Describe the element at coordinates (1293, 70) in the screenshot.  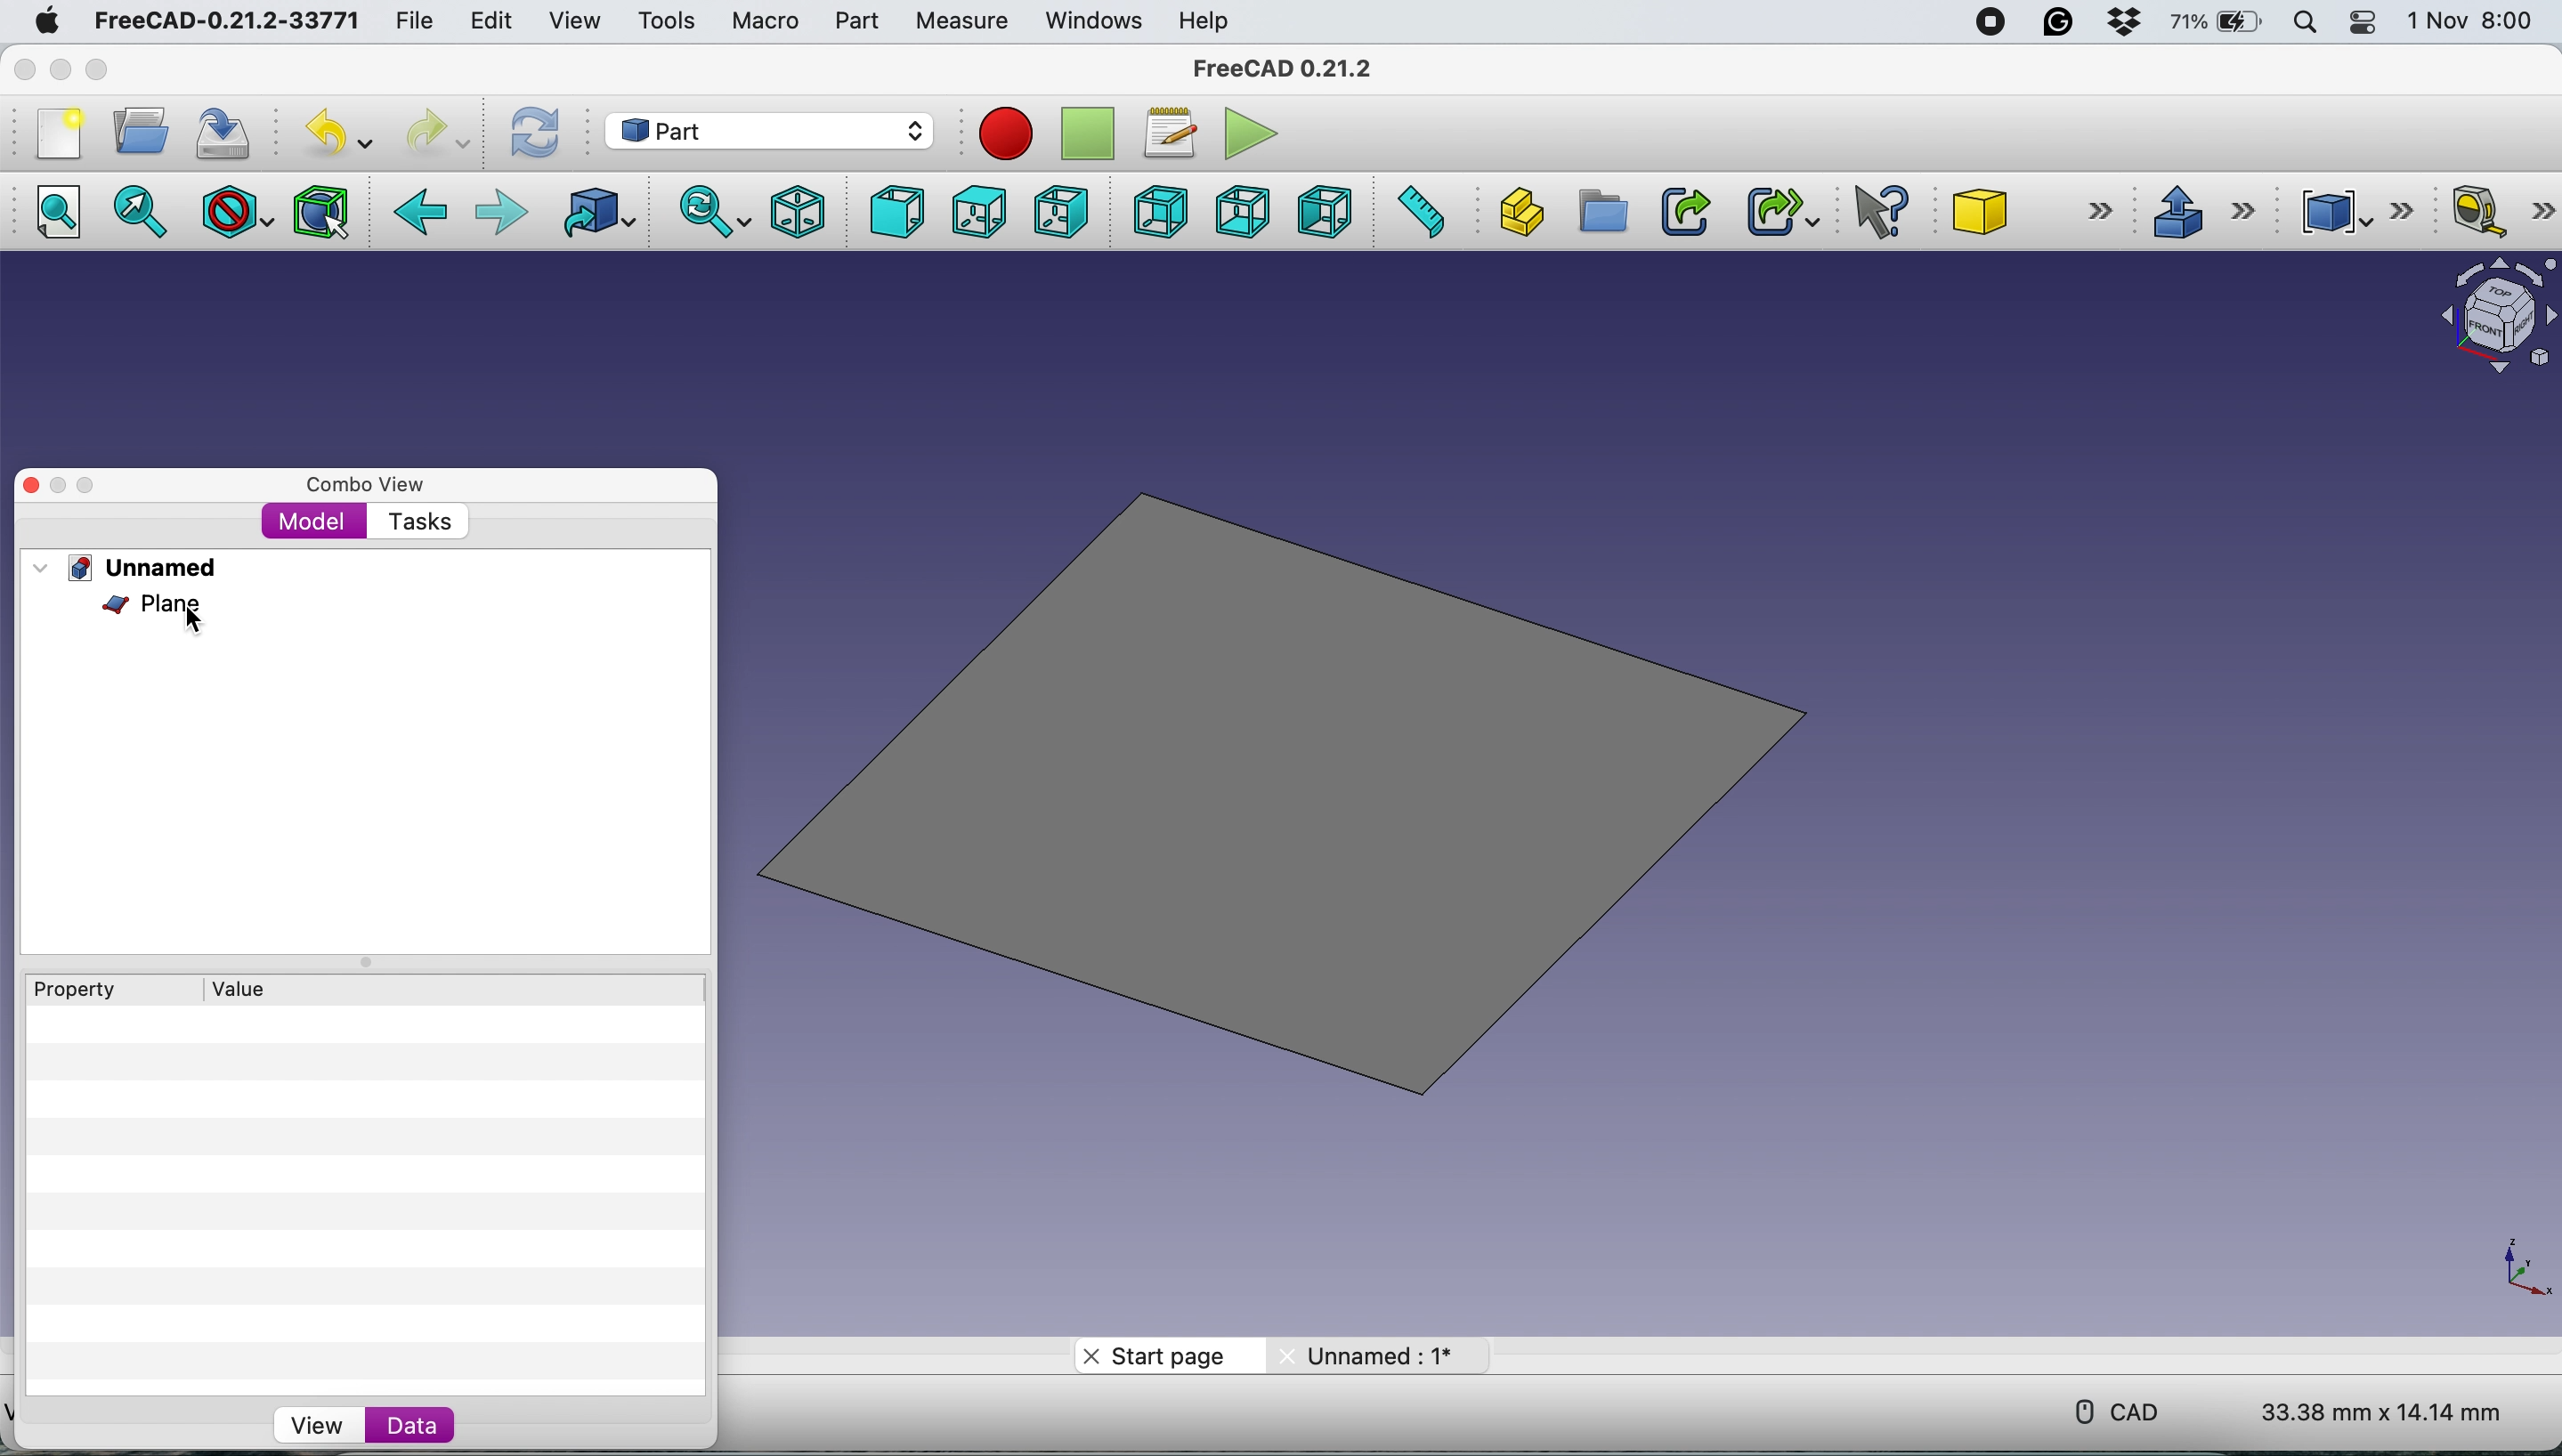
I see `FreeCAD 0.21.2` at that location.